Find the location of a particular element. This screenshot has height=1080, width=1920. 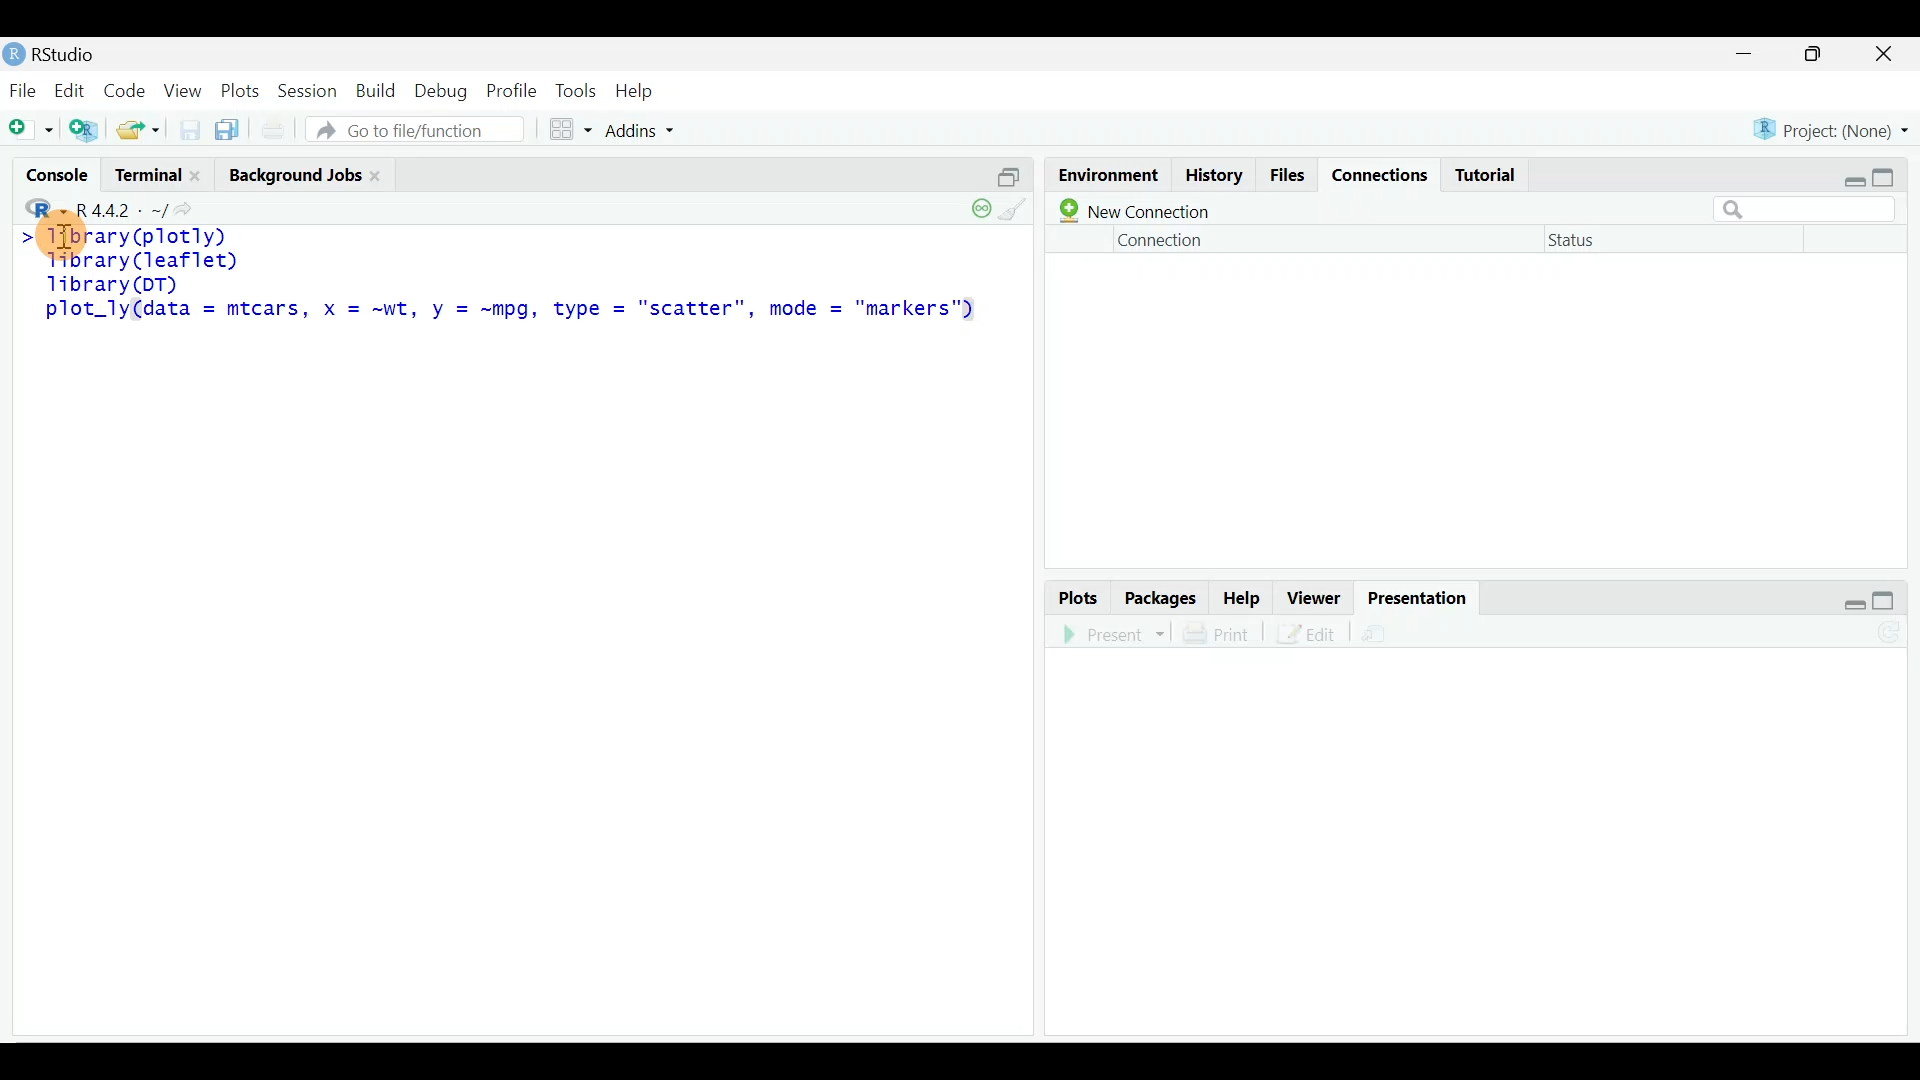

Plots is located at coordinates (240, 87).